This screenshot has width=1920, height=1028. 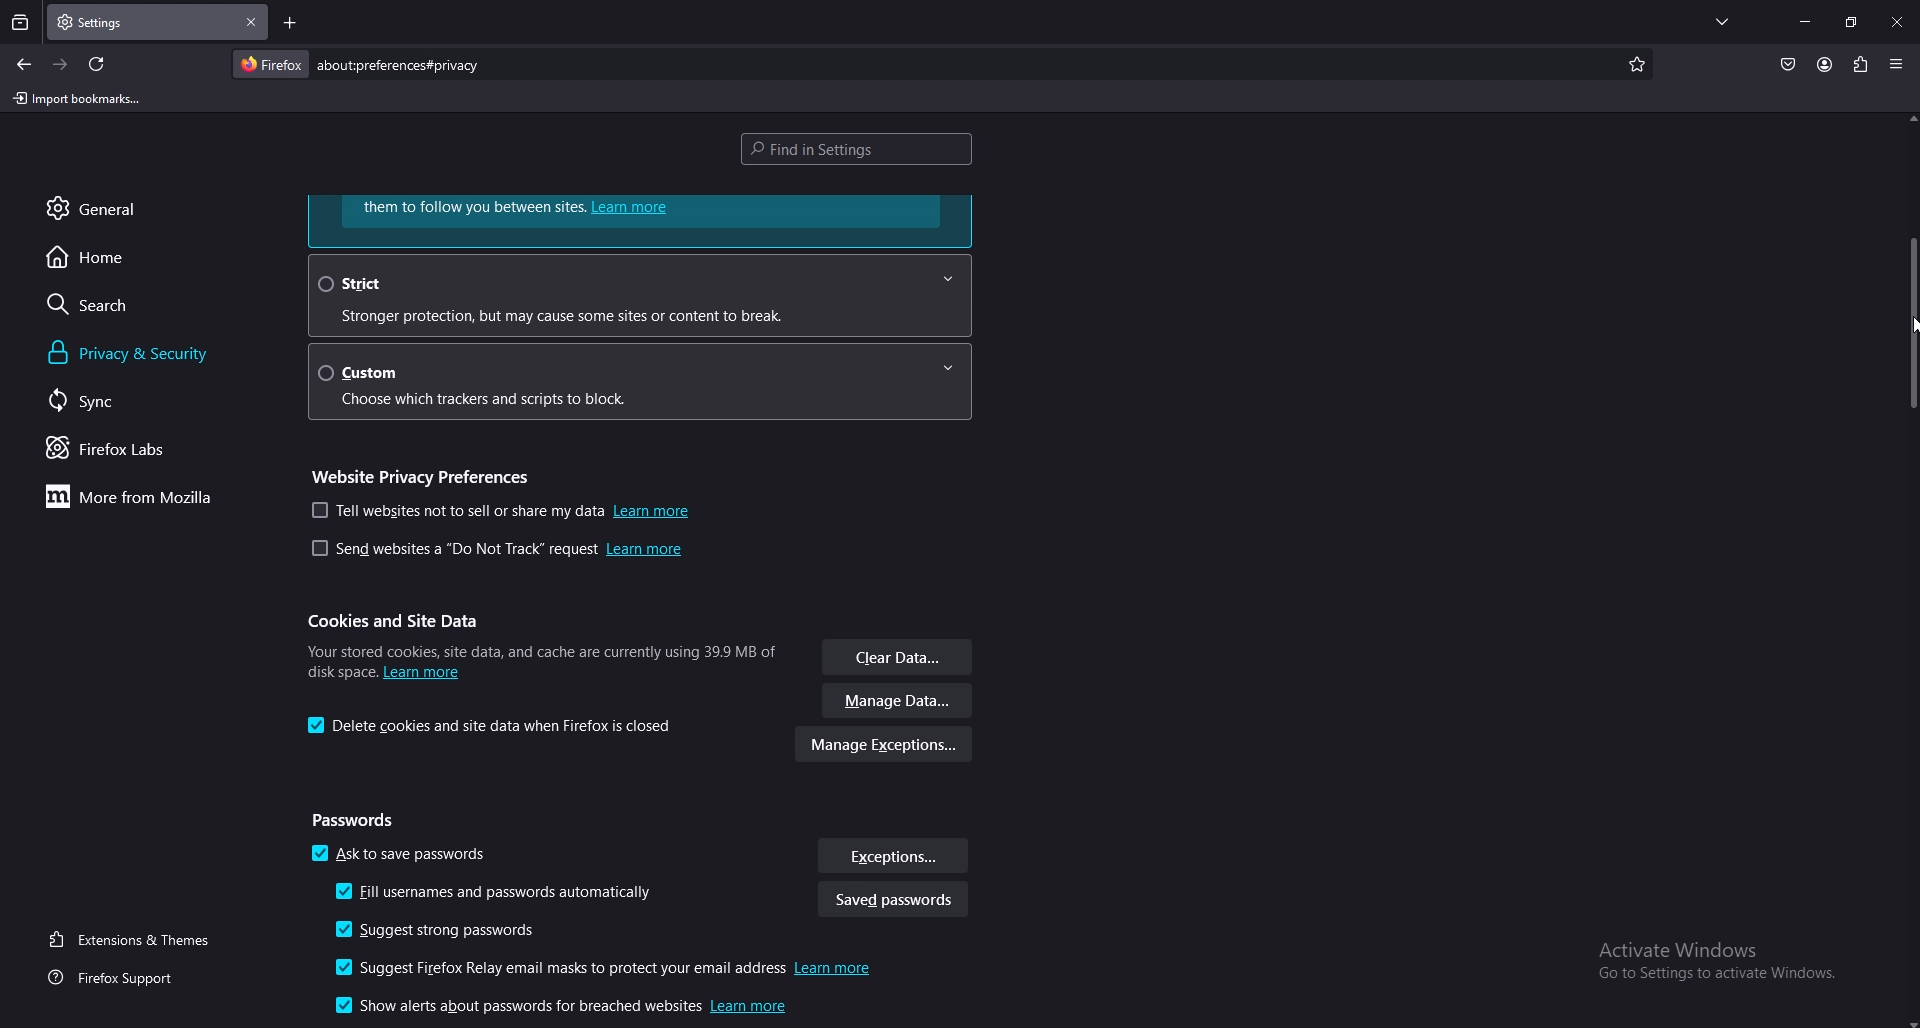 I want to click on tab, so click(x=104, y=23).